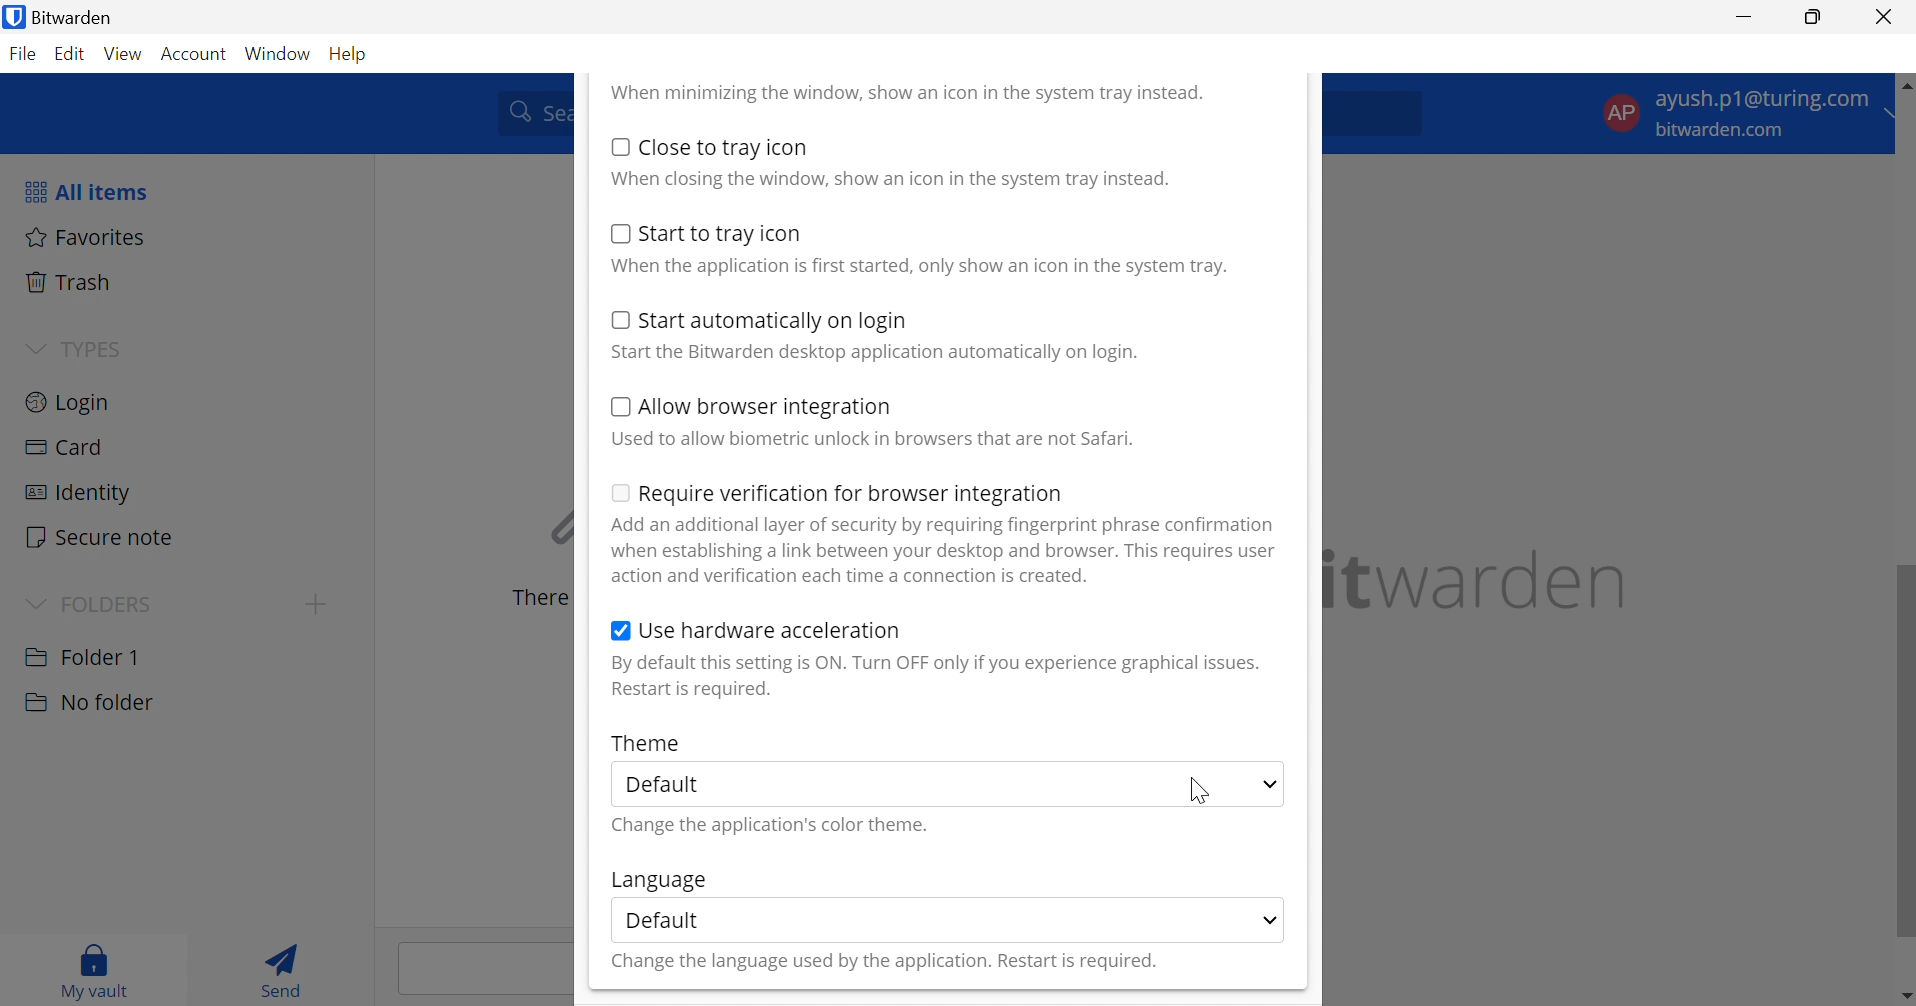  What do you see at coordinates (882, 963) in the screenshot?
I see `Change the language used by  the application. Restart is required.` at bounding box center [882, 963].